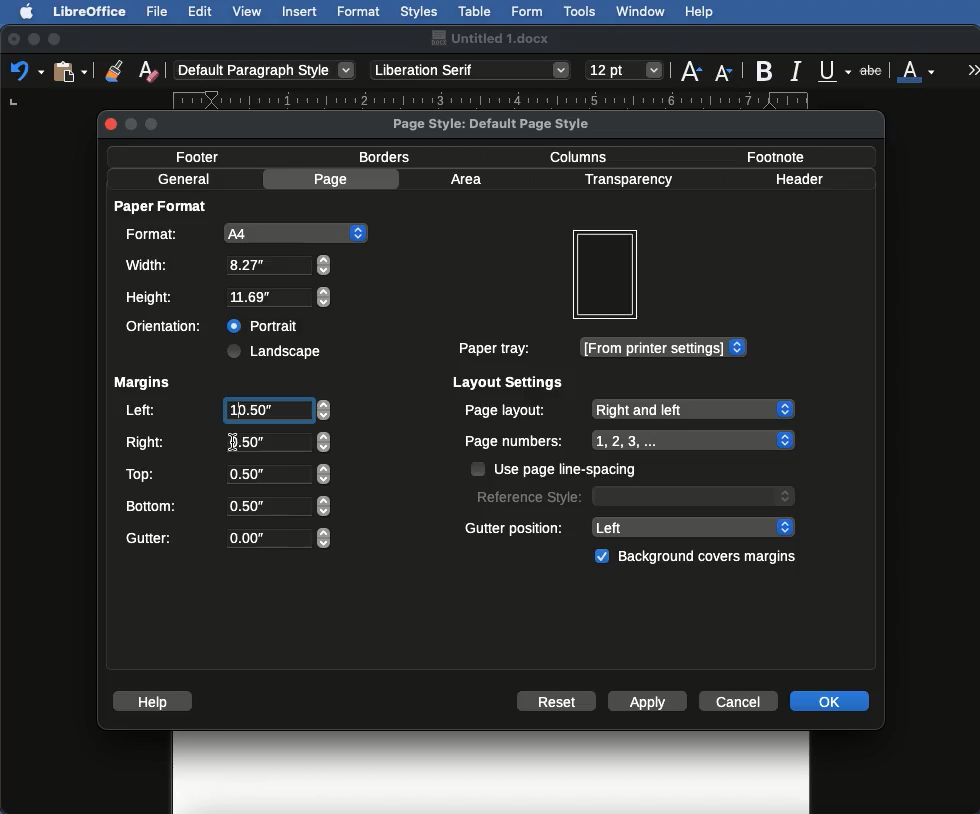 This screenshot has height=814, width=980. I want to click on left tab, so click(13, 104).